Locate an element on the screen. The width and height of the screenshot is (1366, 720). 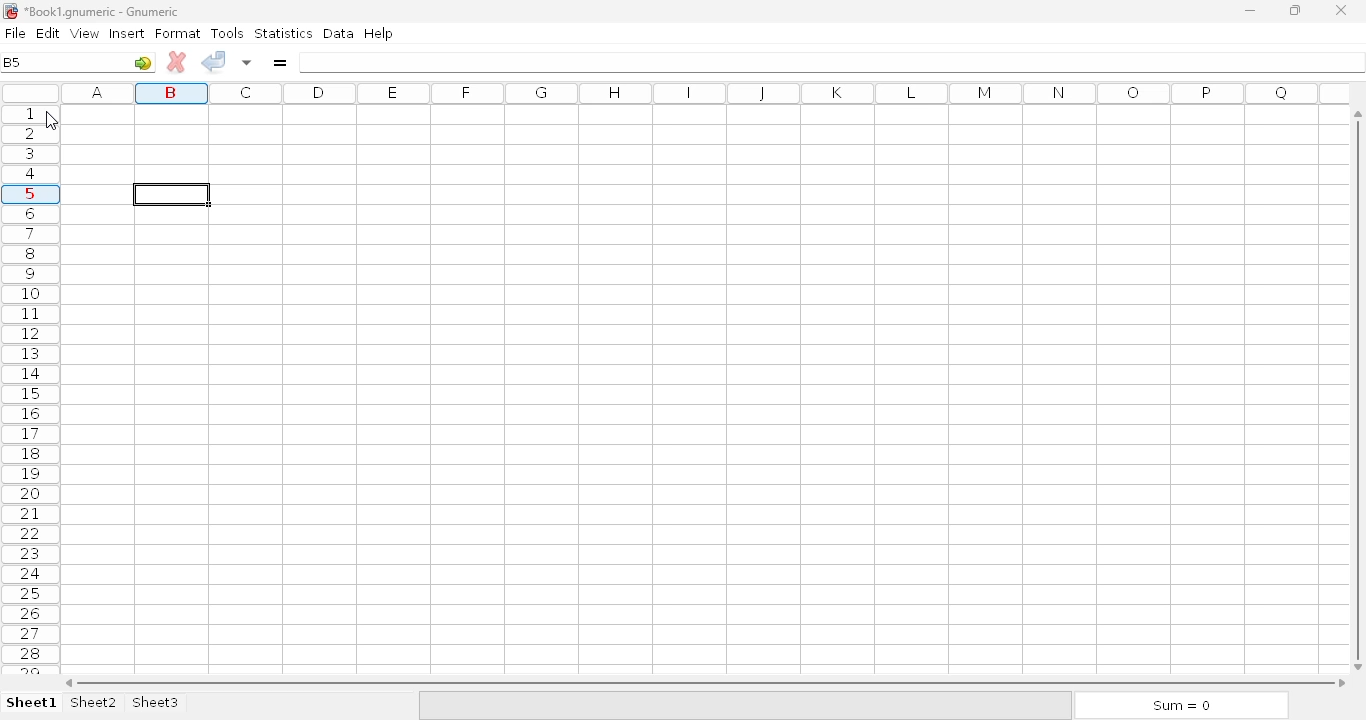
data is located at coordinates (339, 33).